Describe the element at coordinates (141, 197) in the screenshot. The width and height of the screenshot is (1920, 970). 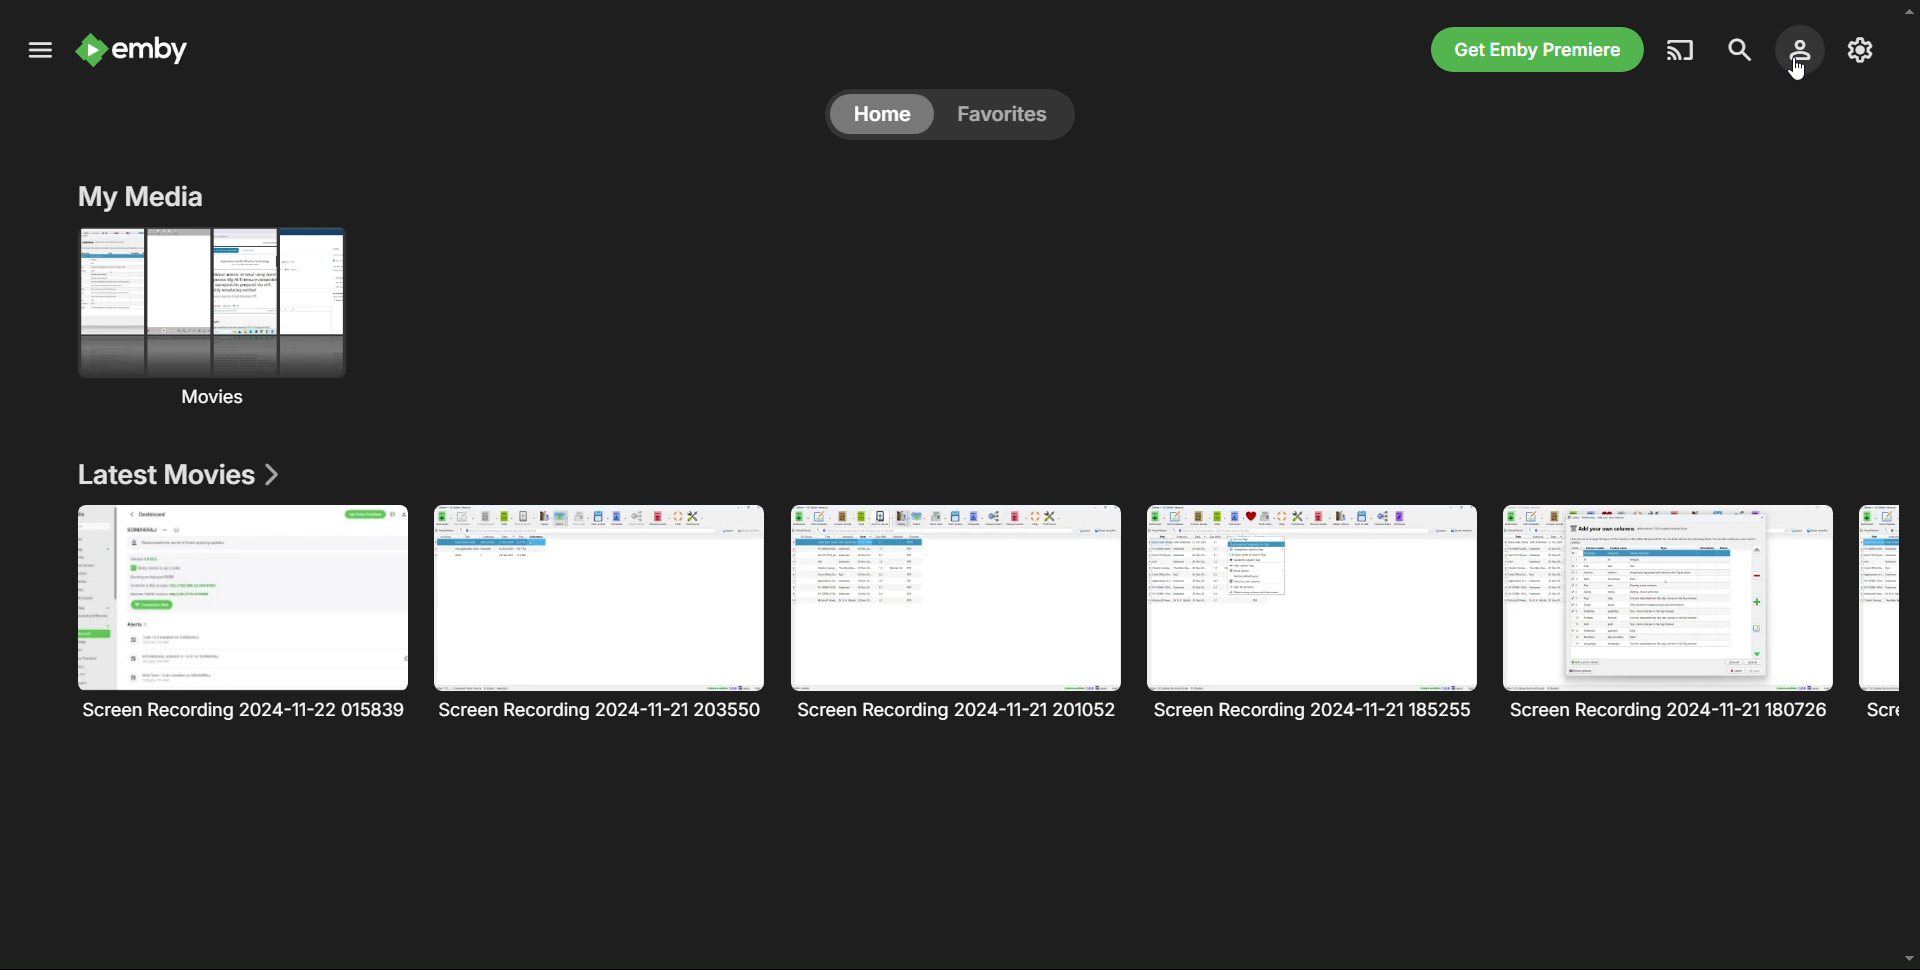
I see `Section title` at that location.